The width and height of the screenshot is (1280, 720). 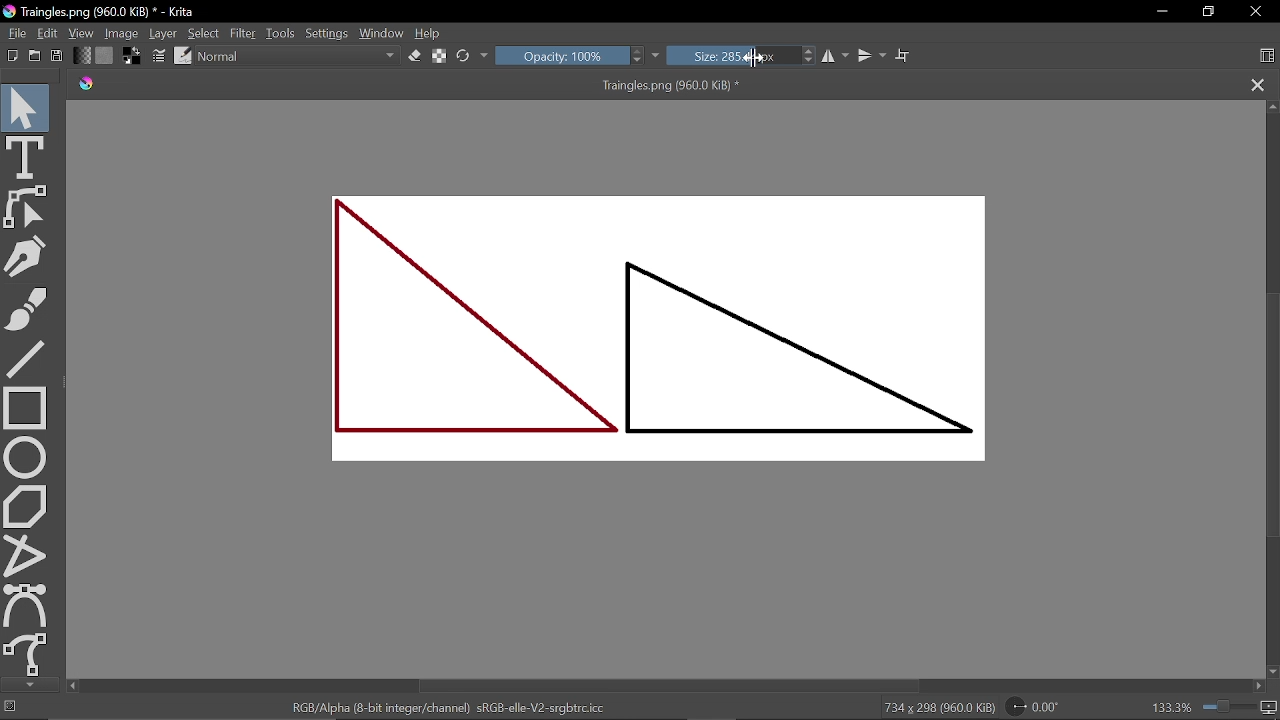 What do you see at coordinates (27, 207) in the screenshot?
I see `Edit shapes tool` at bounding box center [27, 207].